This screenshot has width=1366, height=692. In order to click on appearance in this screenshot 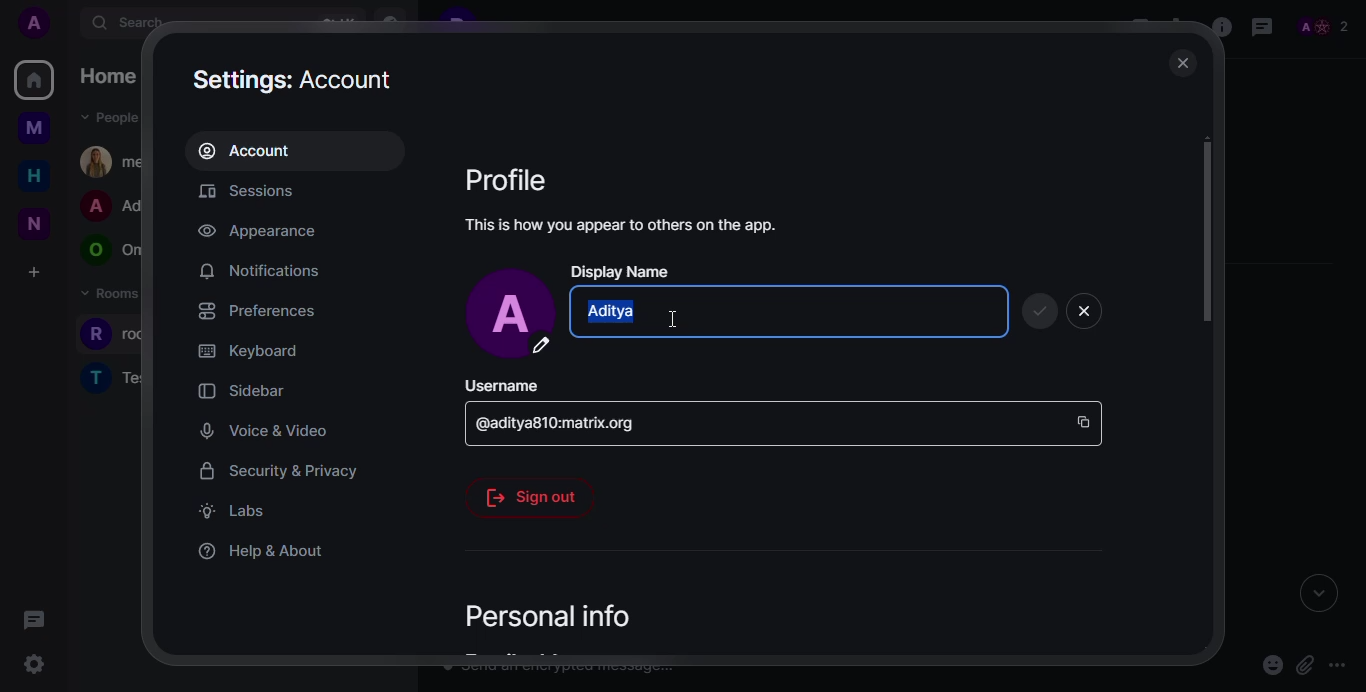, I will do `click(258, 231)`.